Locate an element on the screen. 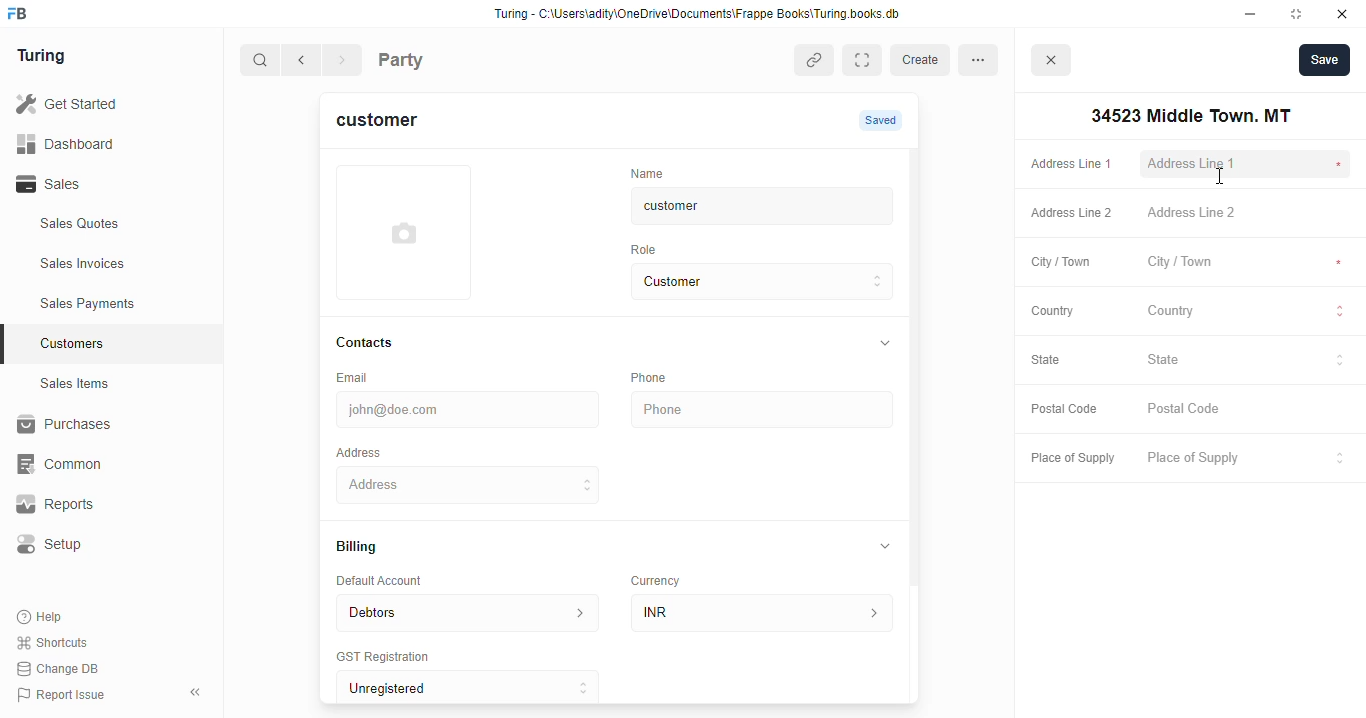 Image resolution: width=1366 pixels, height=718 pixels. Dashboard is located at coordinates (95, 143).